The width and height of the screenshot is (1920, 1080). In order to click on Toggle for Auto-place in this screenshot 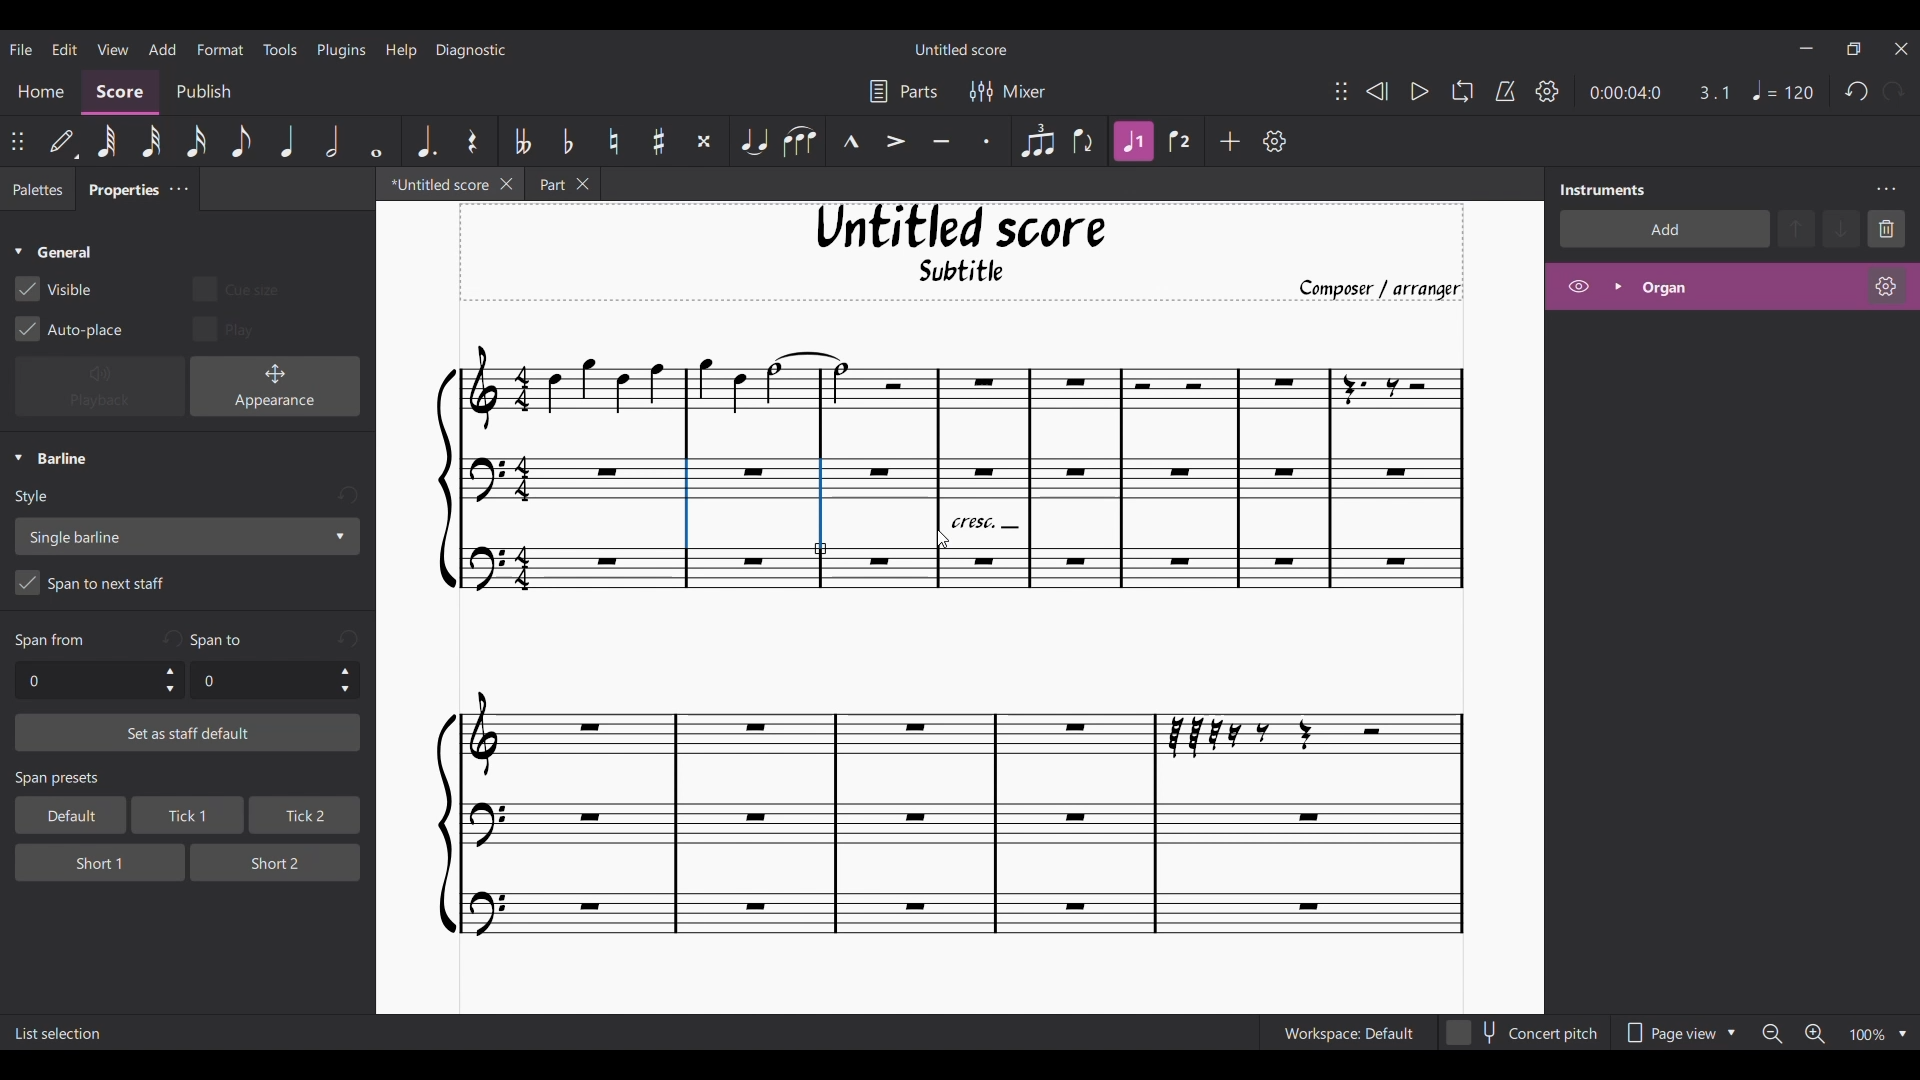, I will do `click(70, 329)`.